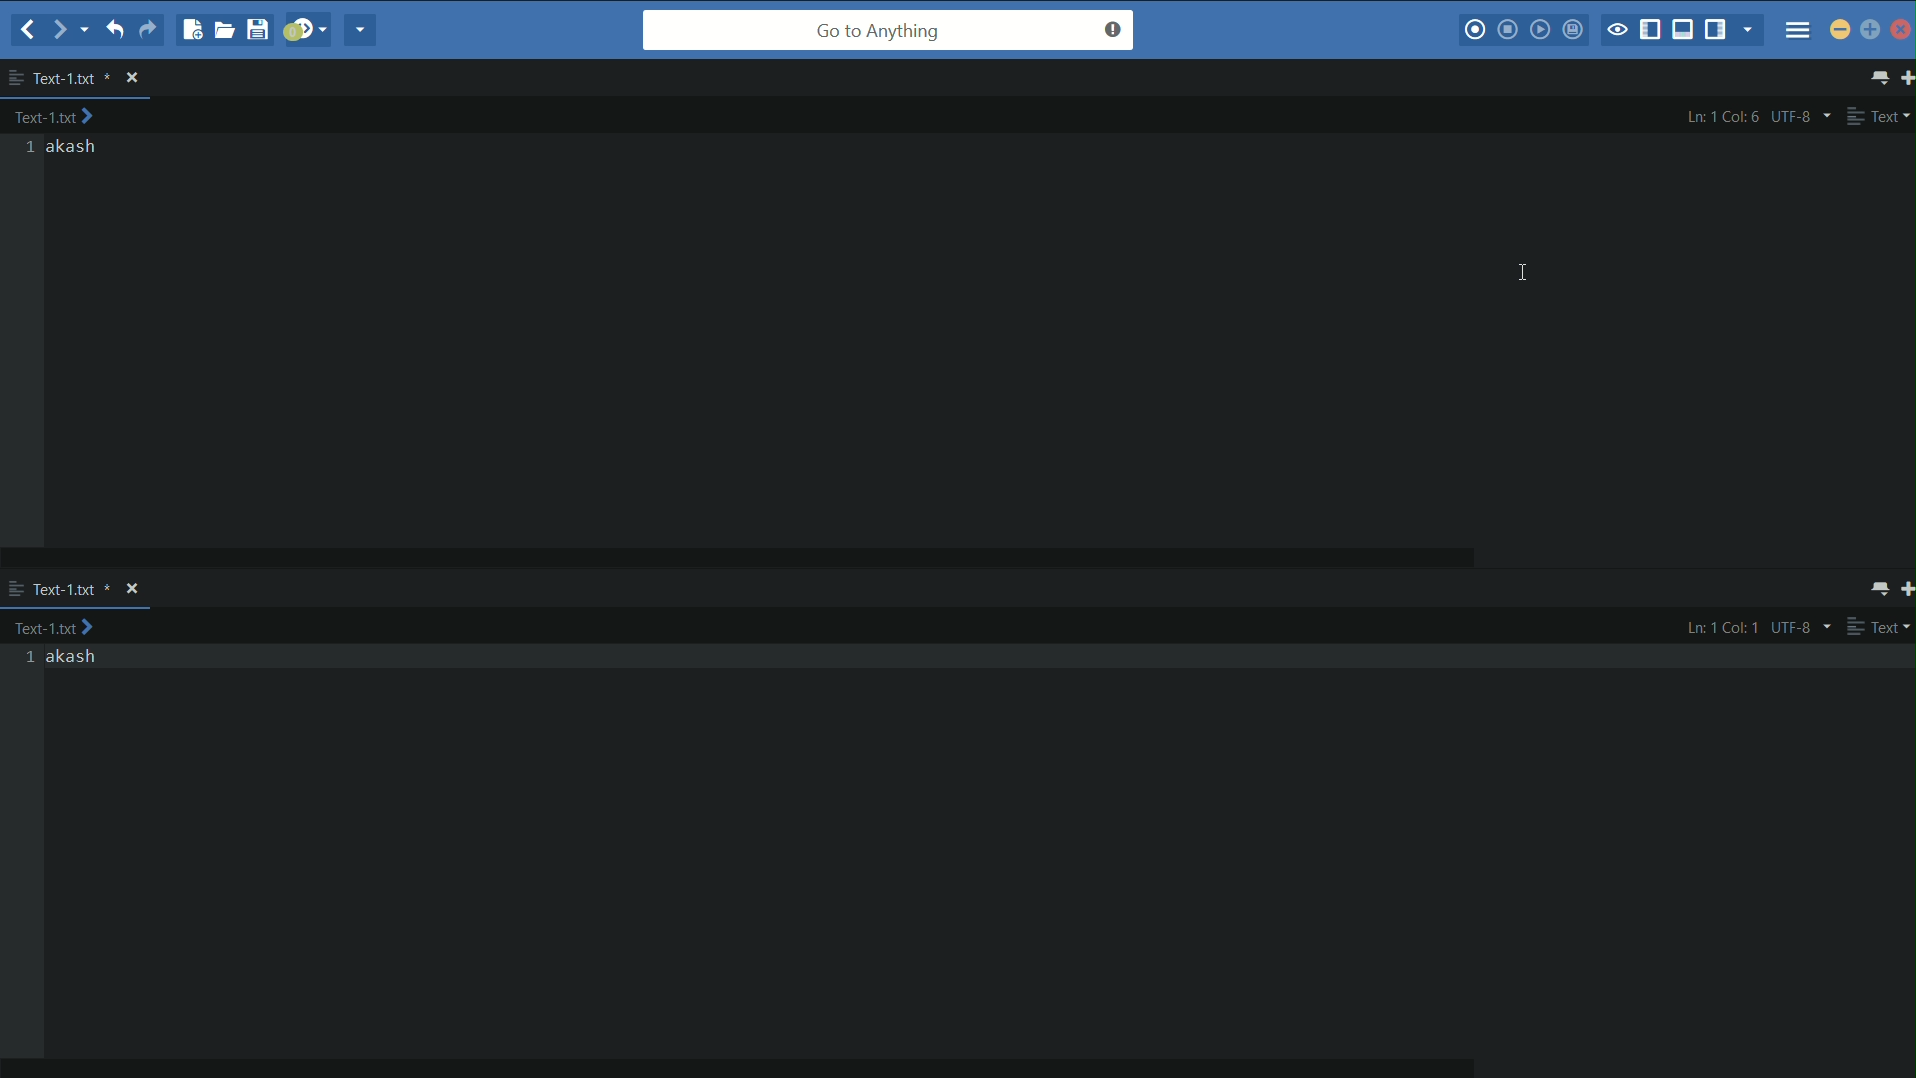 The height and width of the screenshot is (1078, 1916). Describe the element at coordinates (1652, 31) in the screenshot. I see `show/hide left panel` at that location.